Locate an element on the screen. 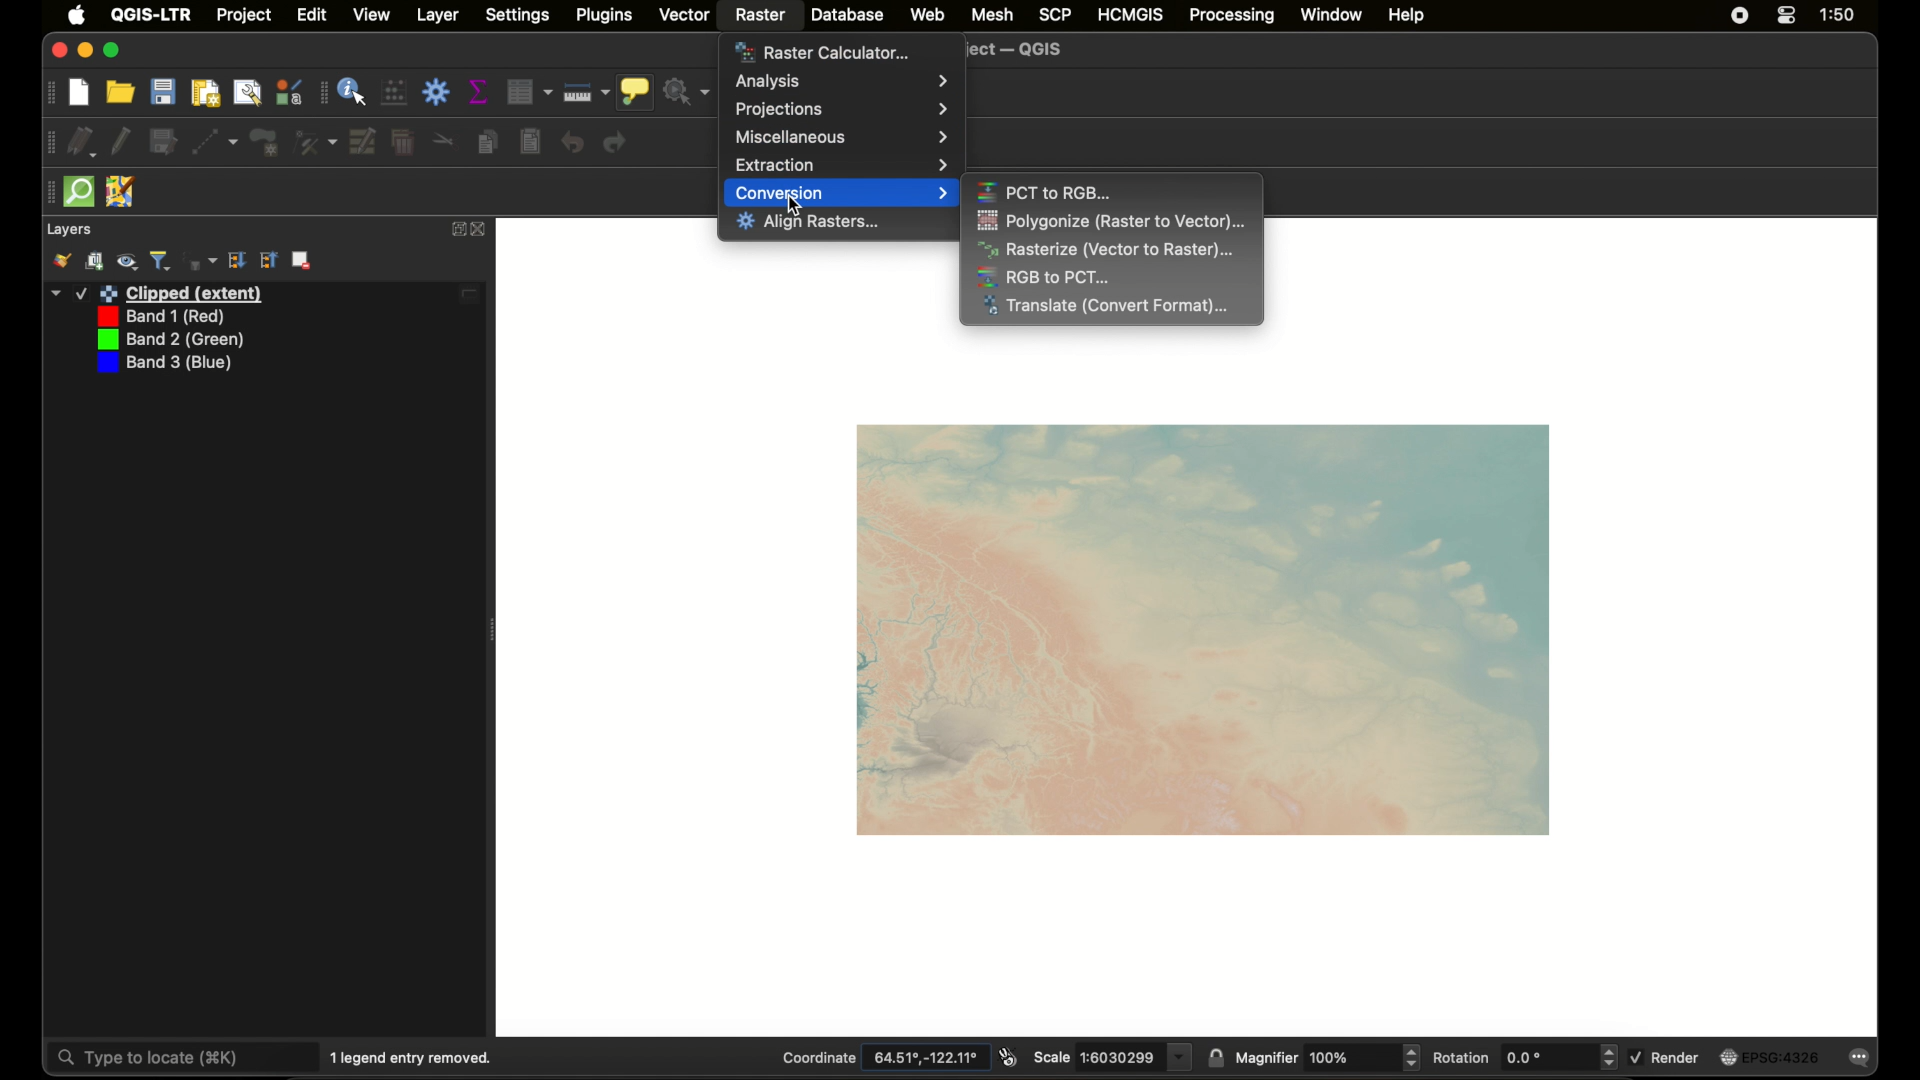 This screenshot has height=1080, width=1920. show statistical summary is located at coordinates (479, 91).